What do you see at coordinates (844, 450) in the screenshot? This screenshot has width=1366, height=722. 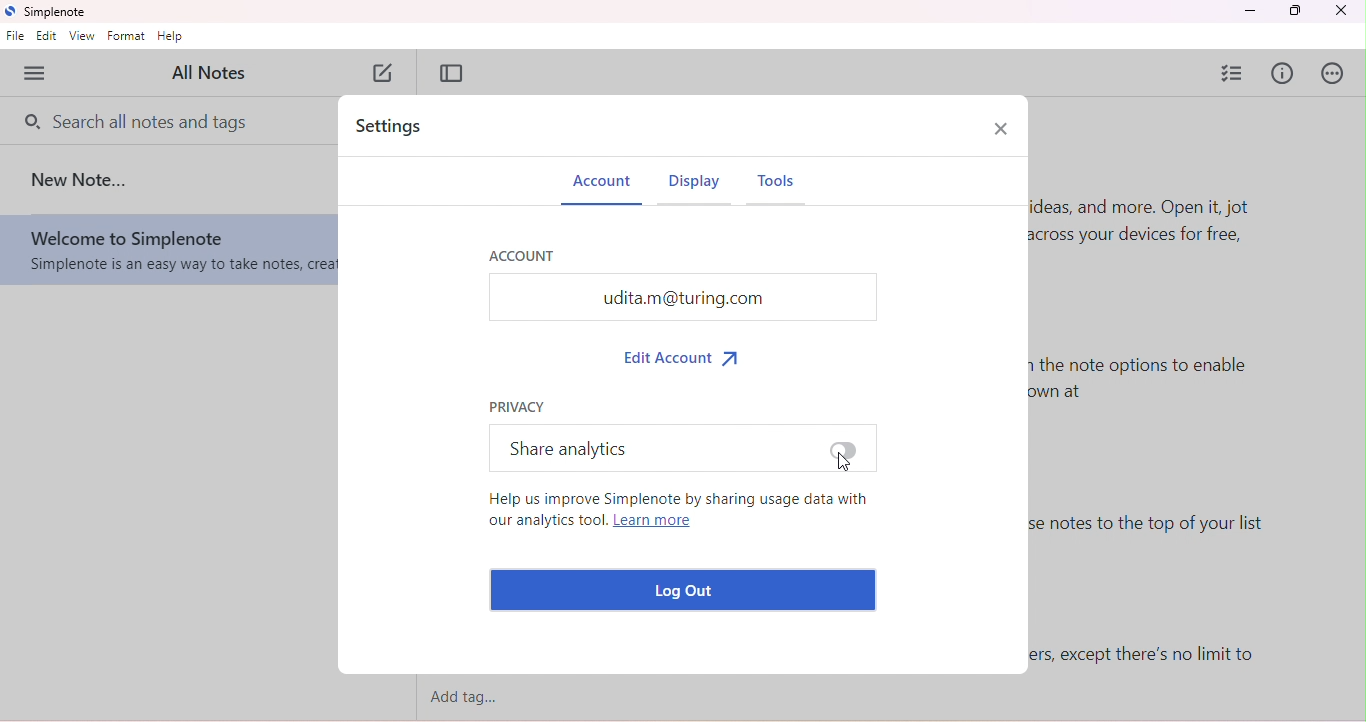 I see `on/off` at bounding box center [844, 450].